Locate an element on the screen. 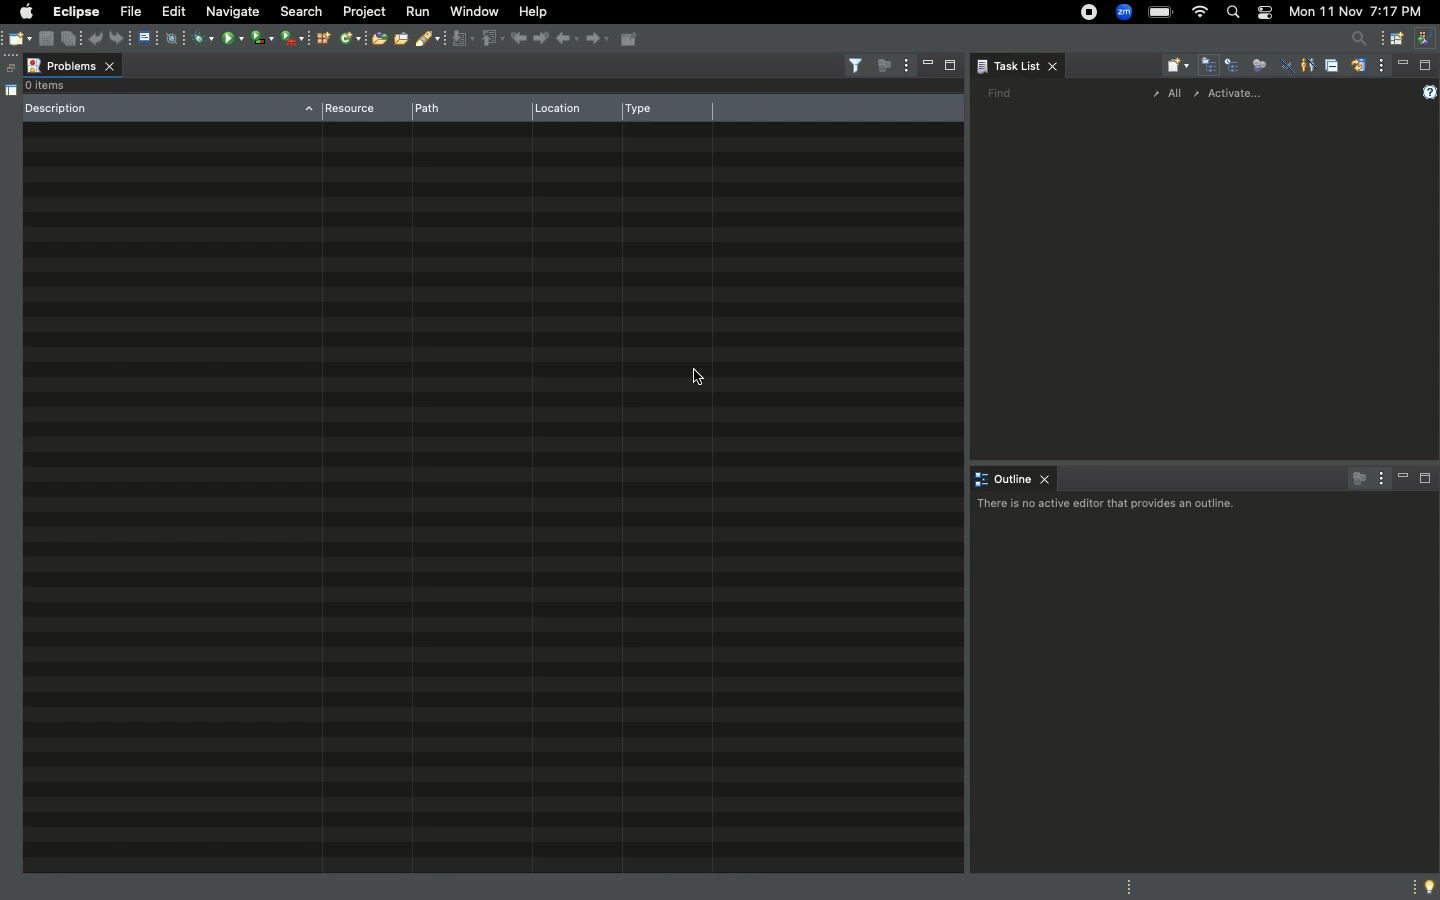  Zoom is located at coordinates (1124, 12).